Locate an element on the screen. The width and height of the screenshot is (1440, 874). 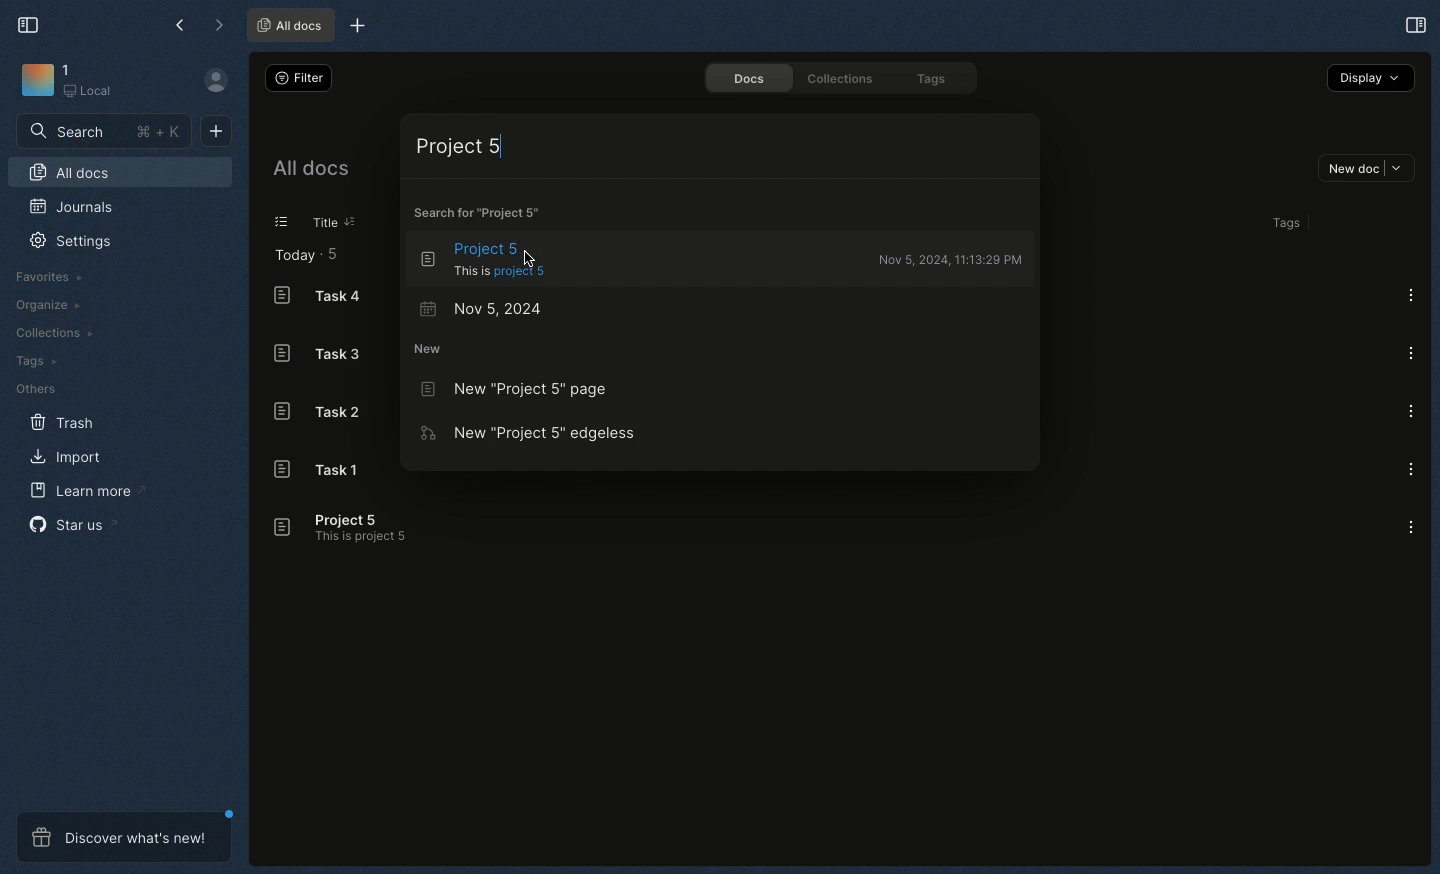
Collapse sidebar is located at coordinates (27, 23).